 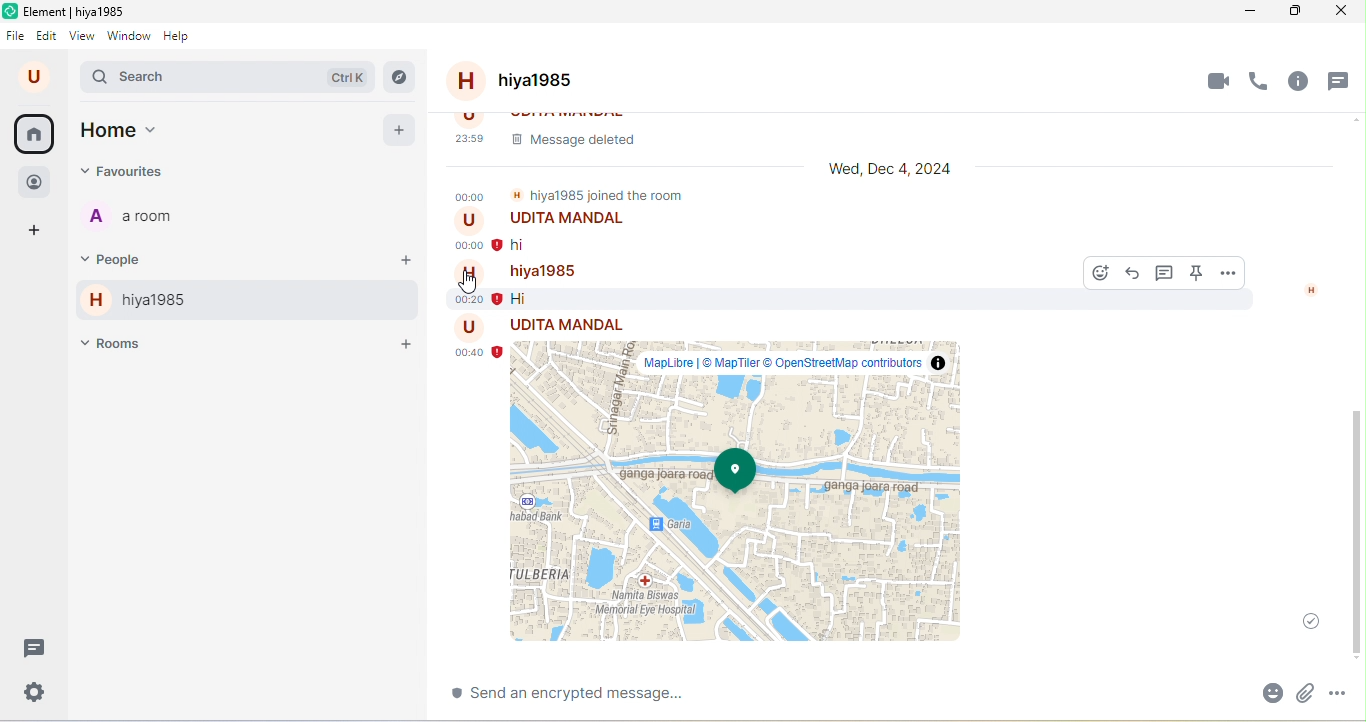 I want to click on Location sharing from UDITA MANDAL, so click(x=729, y=483).